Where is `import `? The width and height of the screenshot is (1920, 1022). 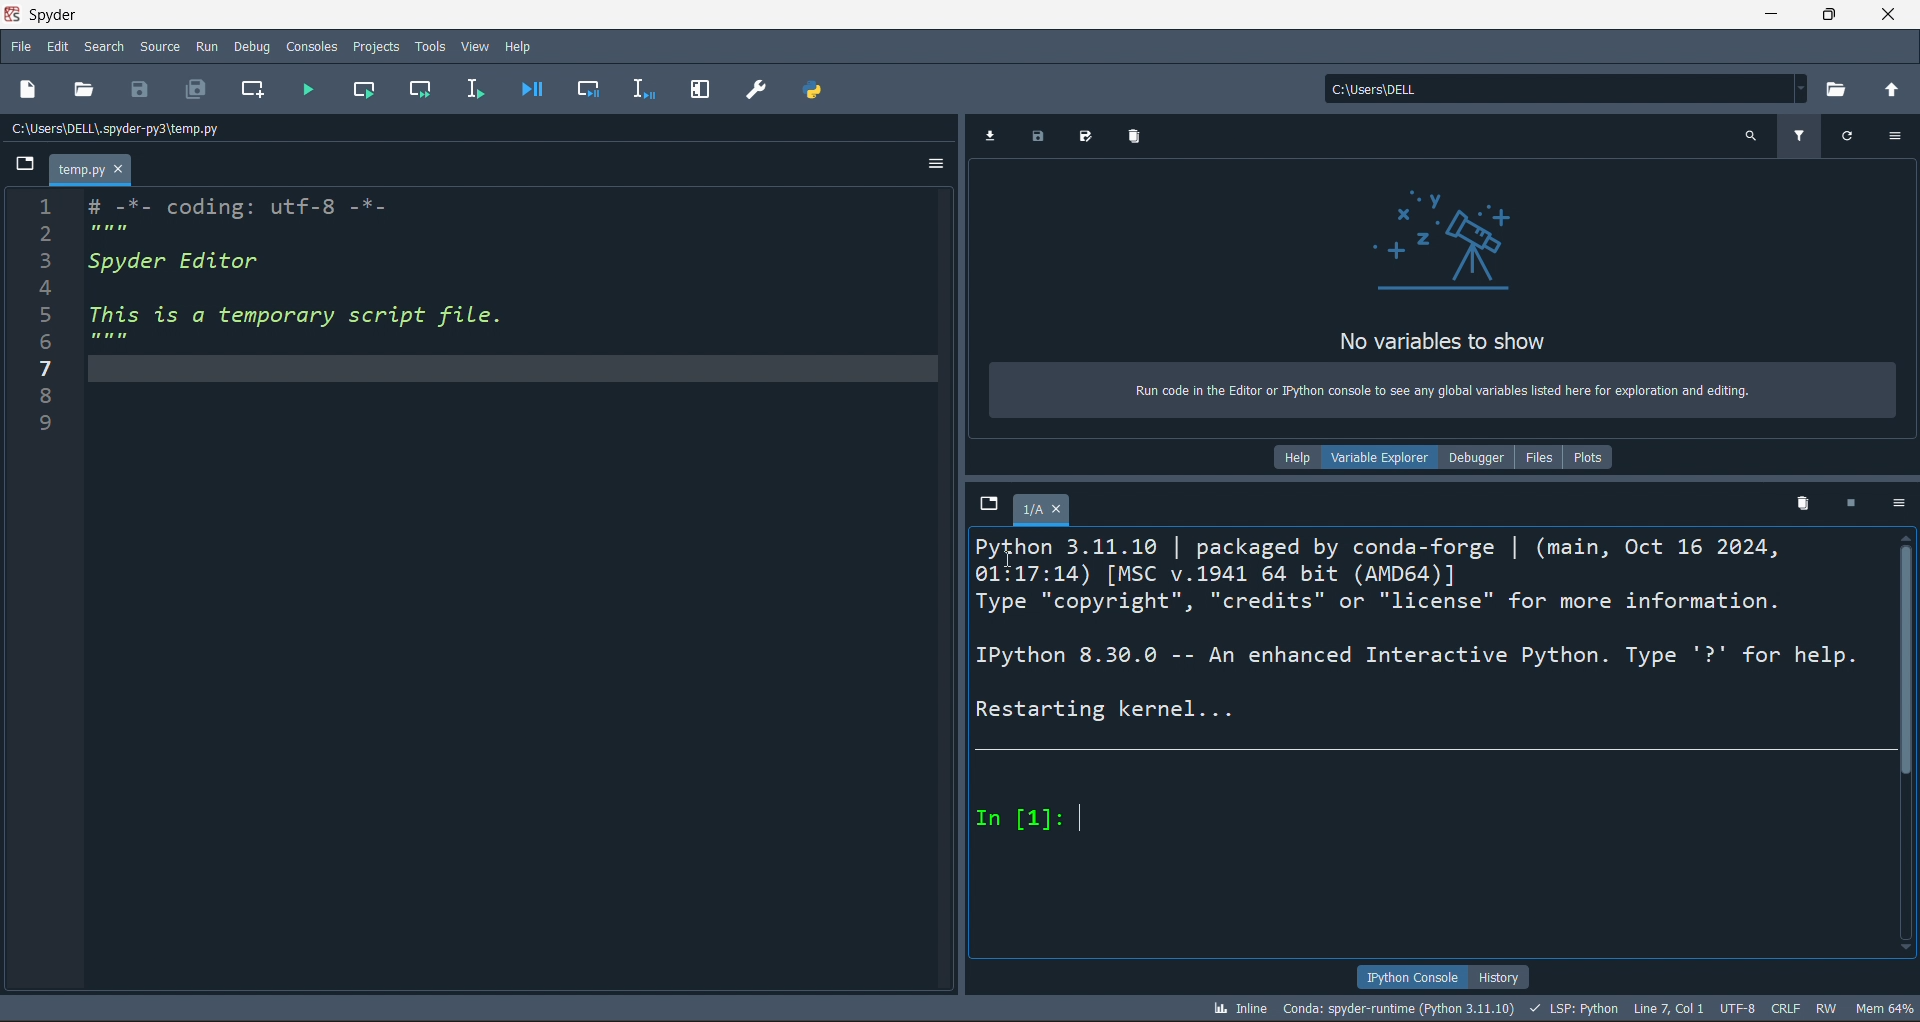 import  is located at coordinates (992, 134).